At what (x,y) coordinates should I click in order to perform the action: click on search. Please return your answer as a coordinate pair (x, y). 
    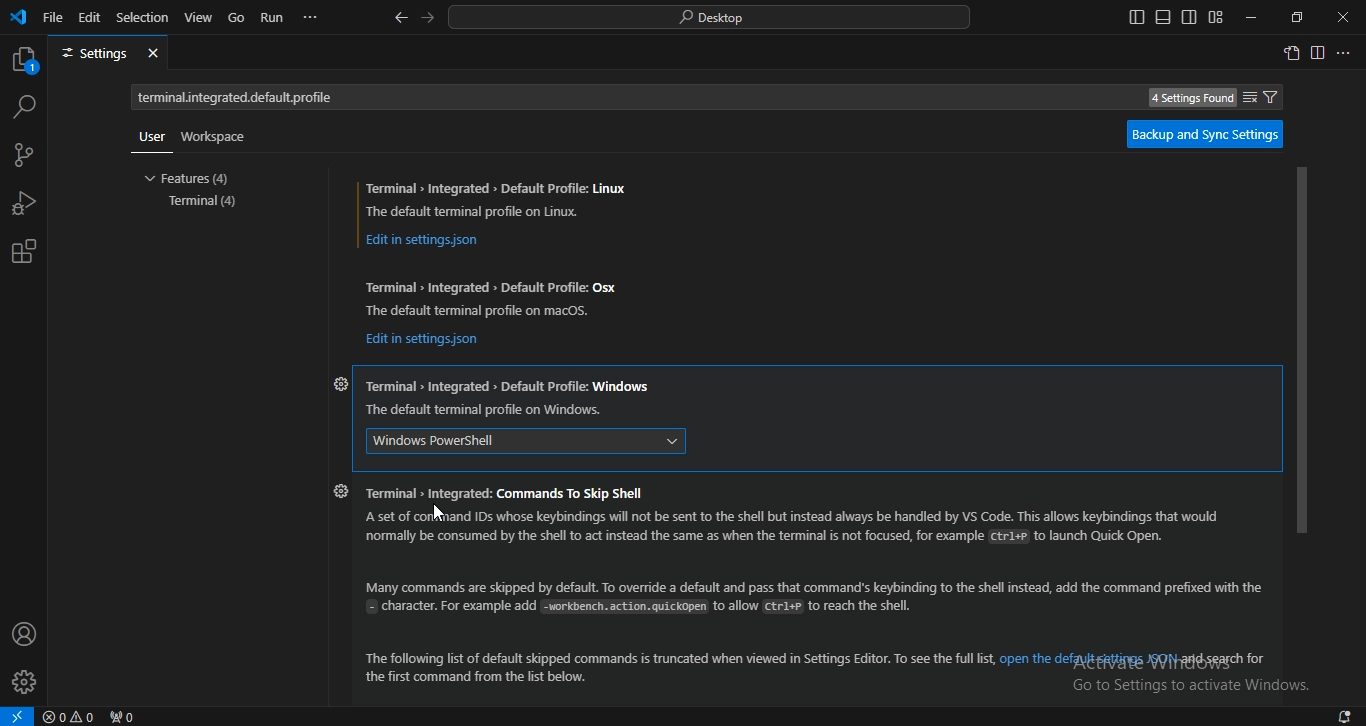
    Looking at the image, I should click on (26, 108).